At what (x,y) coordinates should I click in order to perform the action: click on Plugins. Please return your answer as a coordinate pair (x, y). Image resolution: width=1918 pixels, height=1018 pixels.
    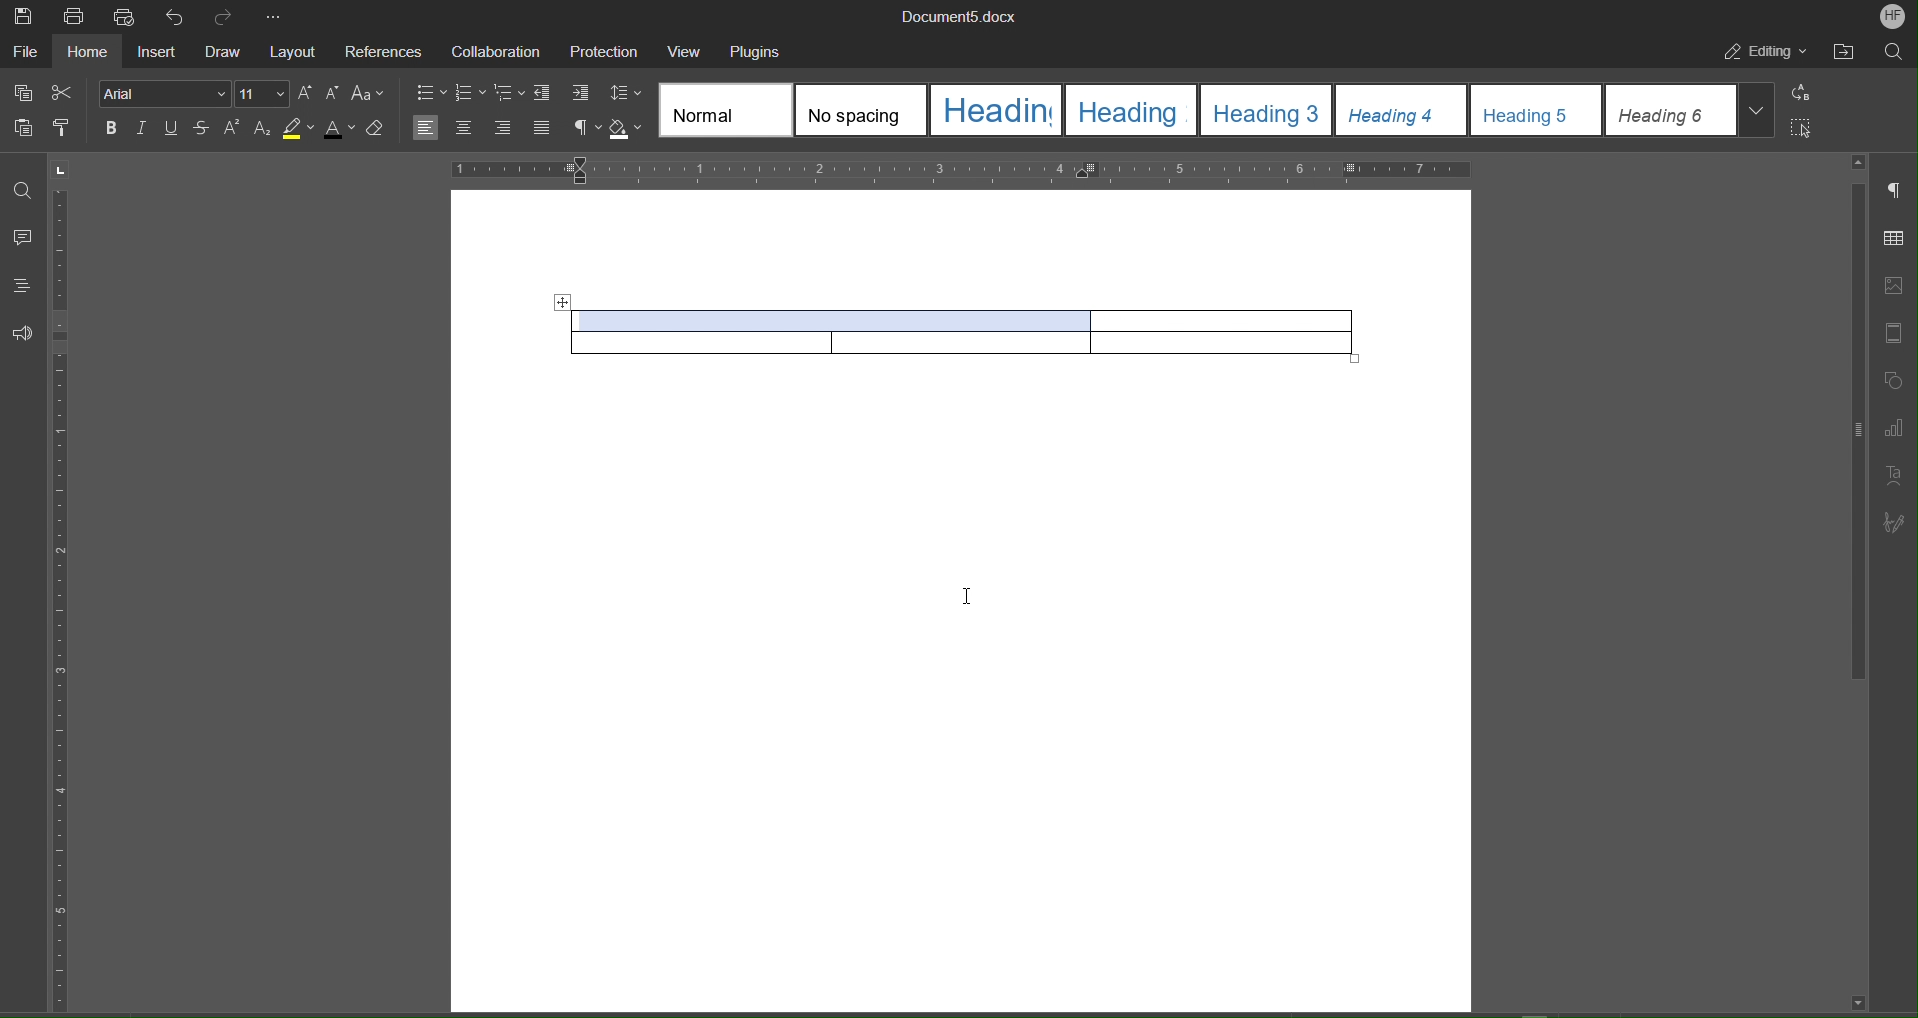
    Looking at the image, I should click on (759, 52).